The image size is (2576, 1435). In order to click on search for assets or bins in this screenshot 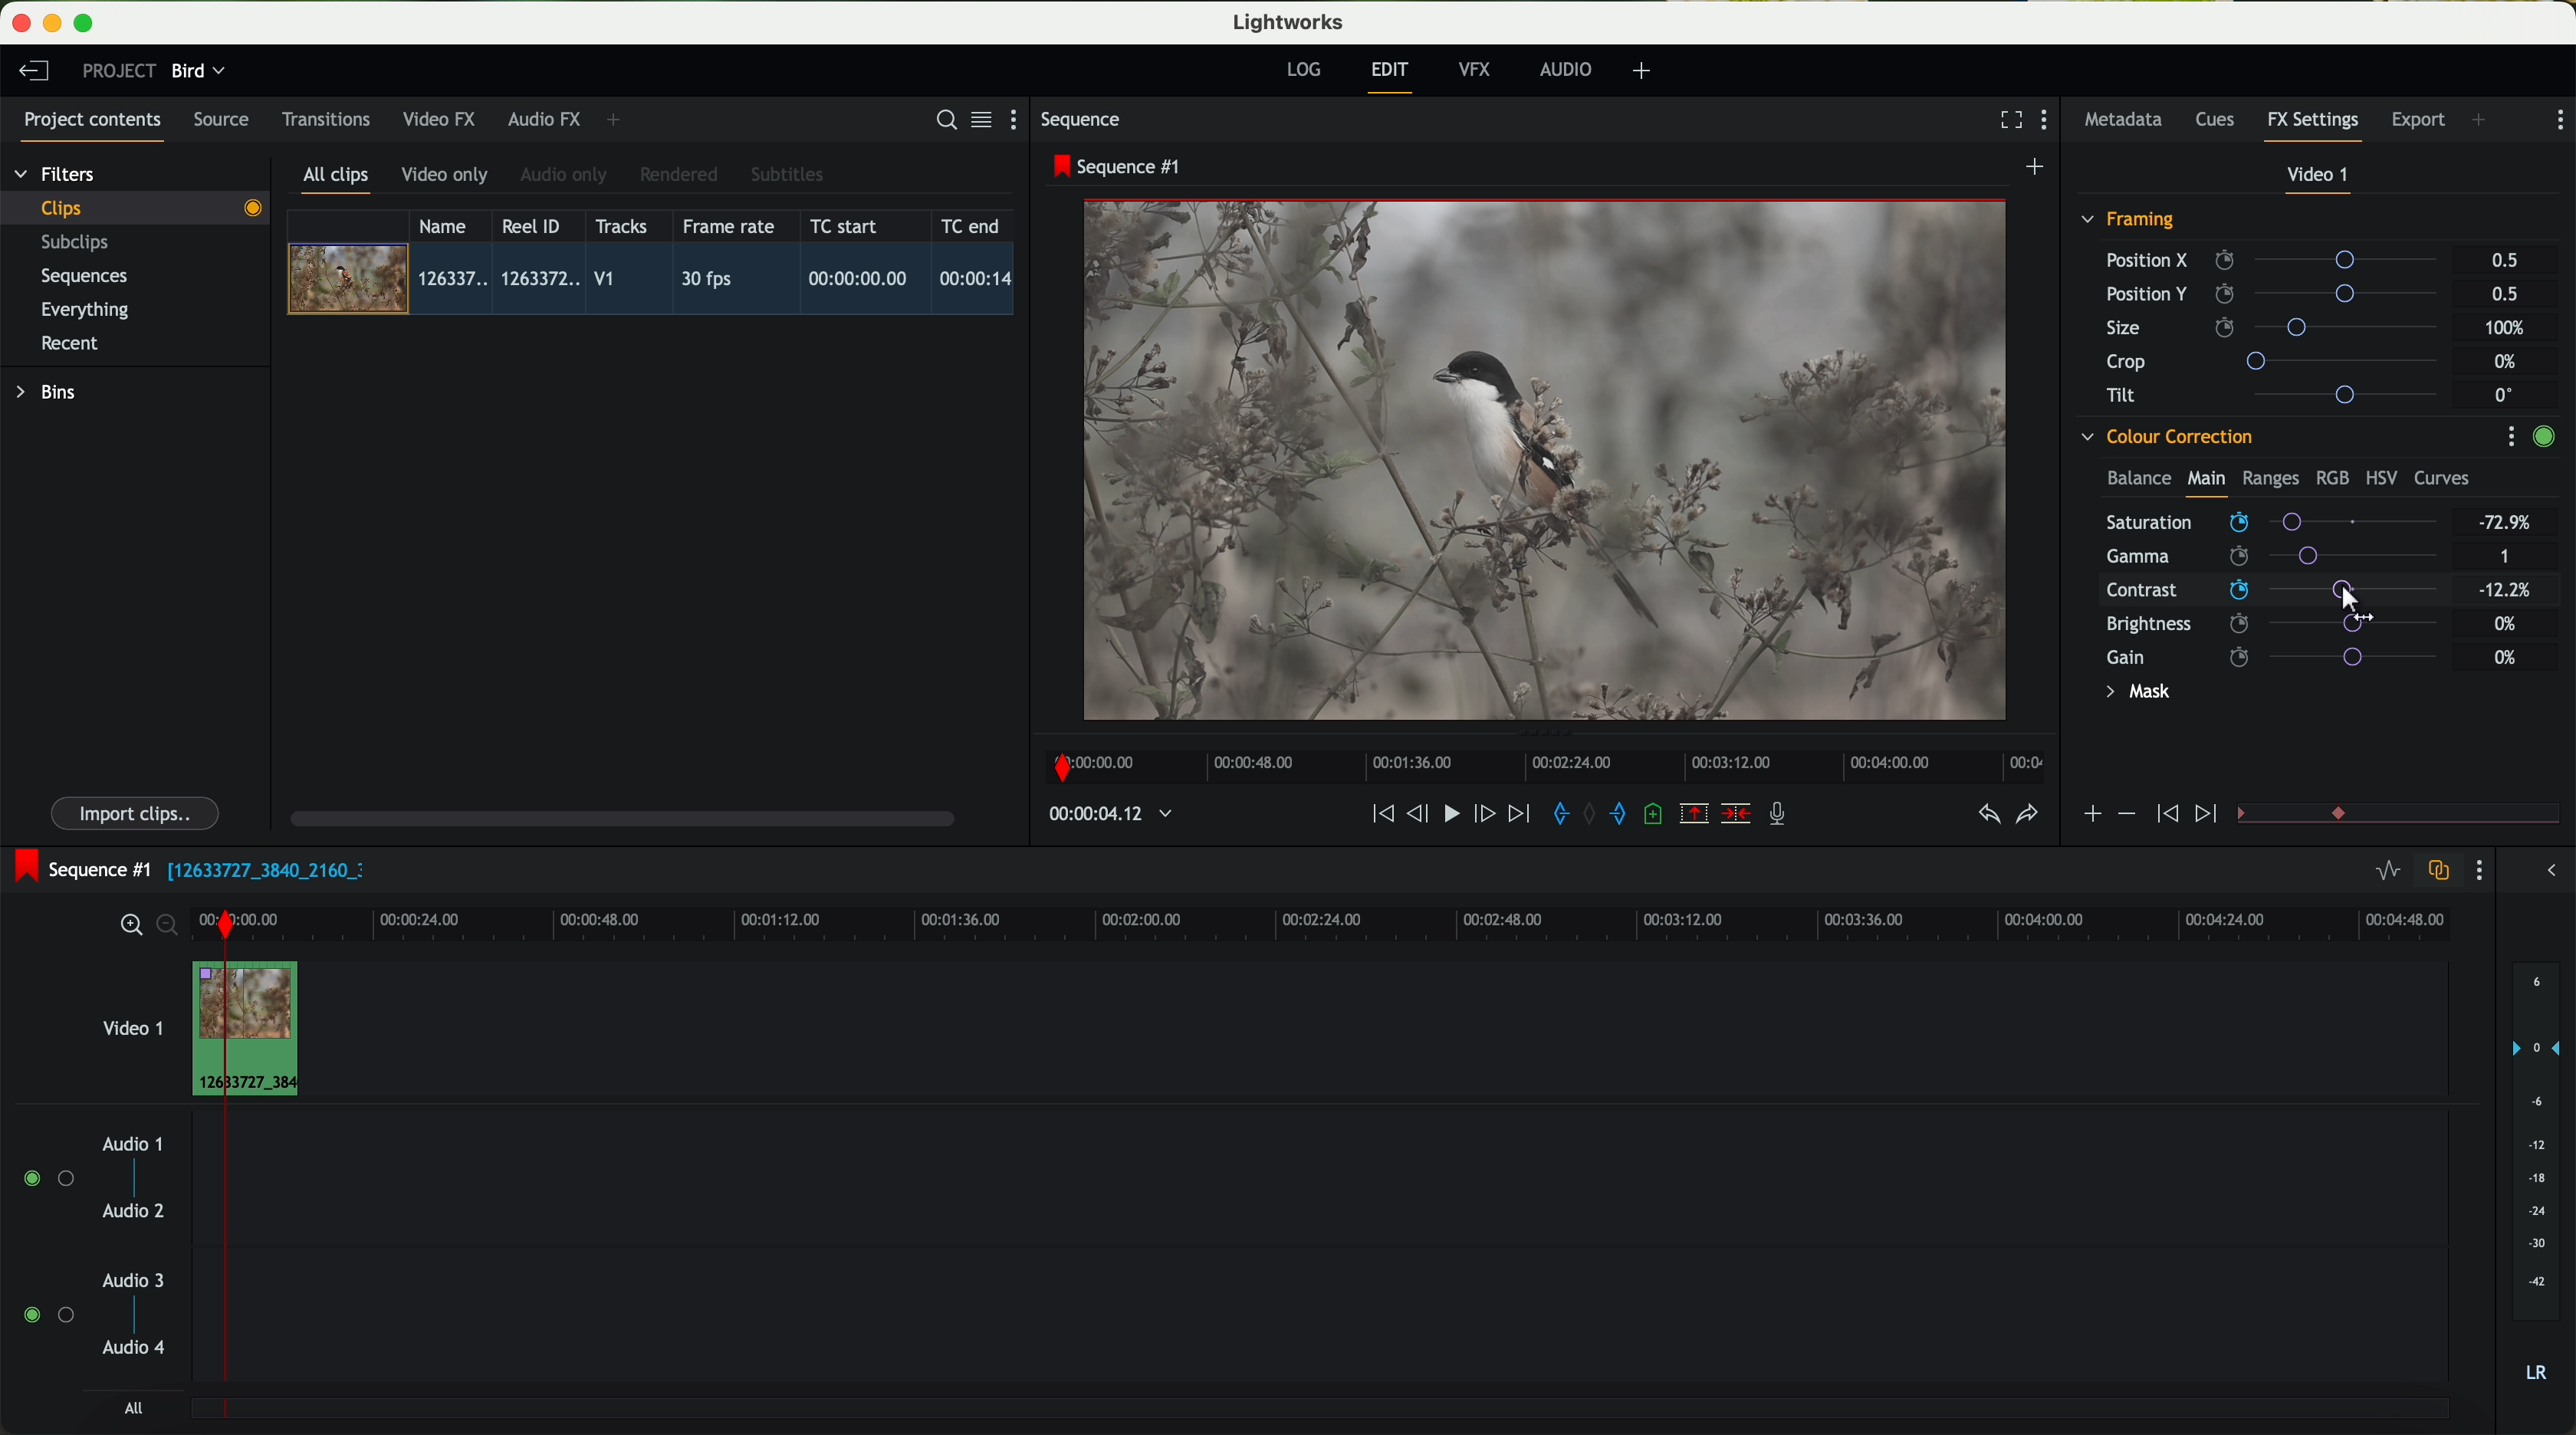, I will do `click(940, 121)`.